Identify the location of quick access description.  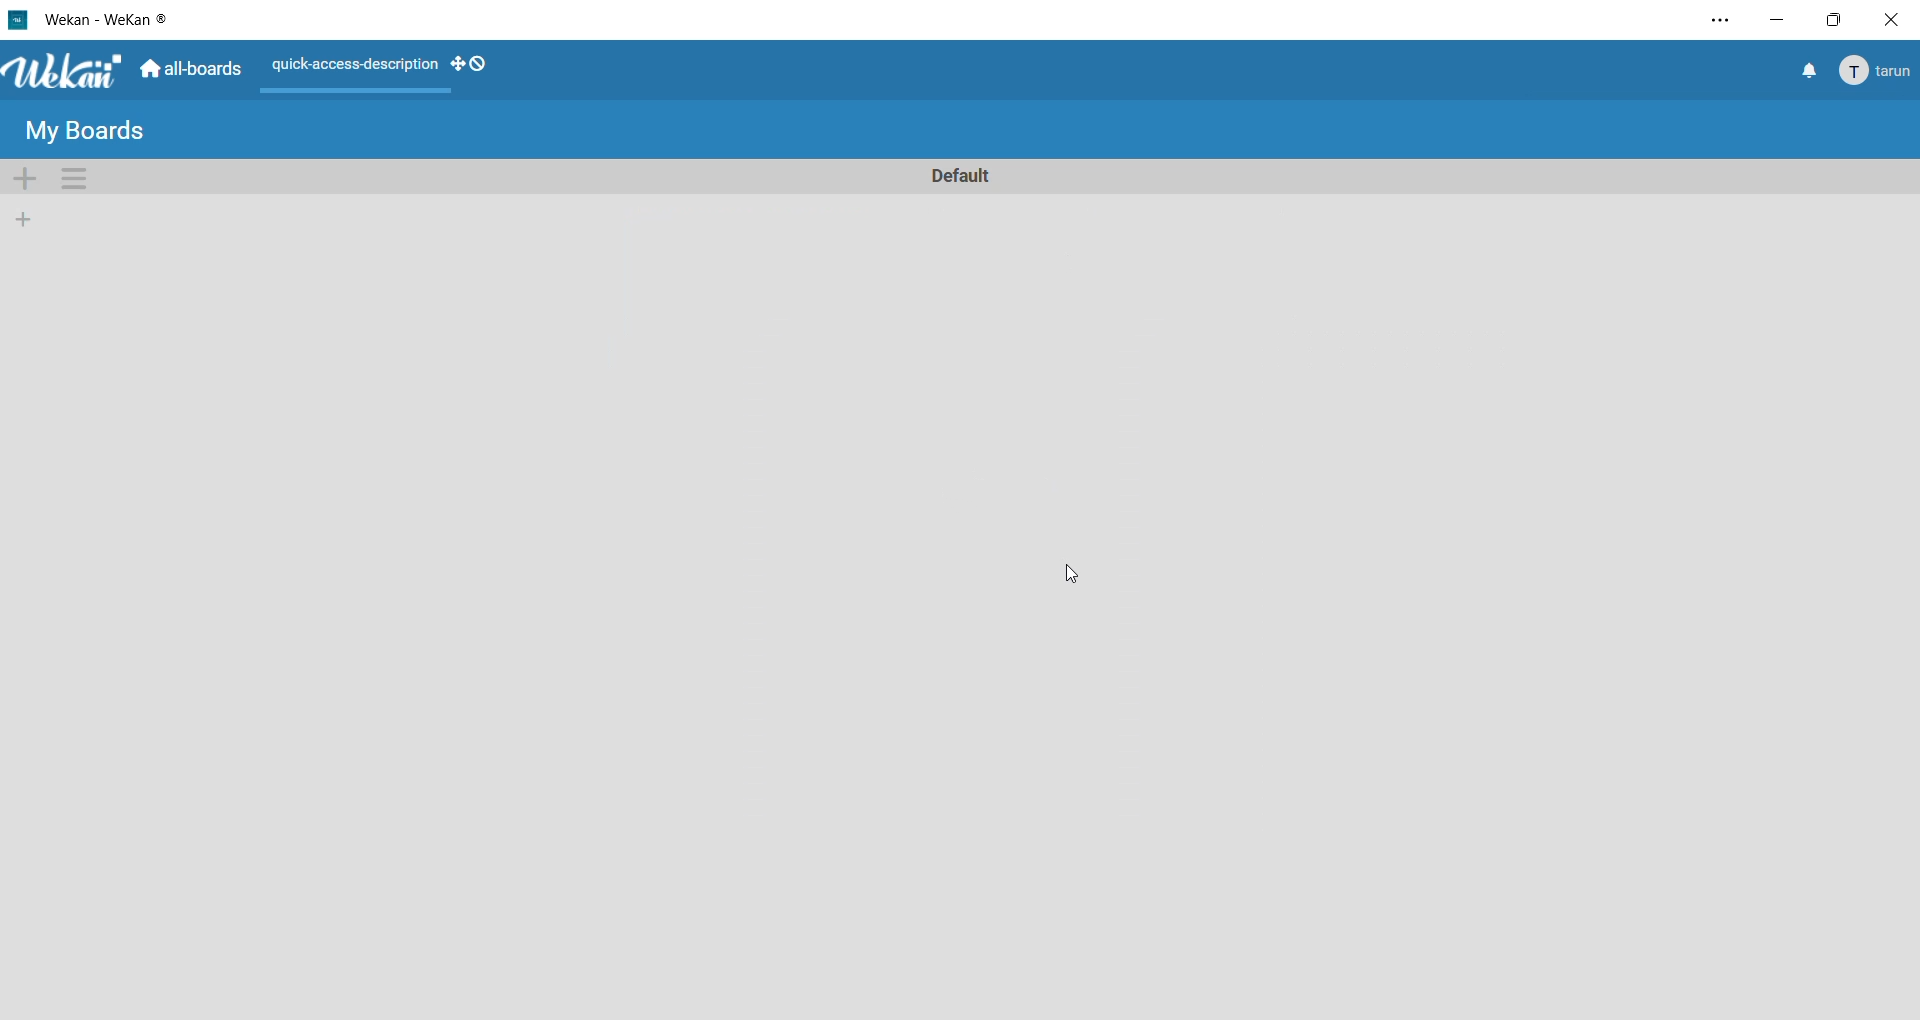
(353, 67).